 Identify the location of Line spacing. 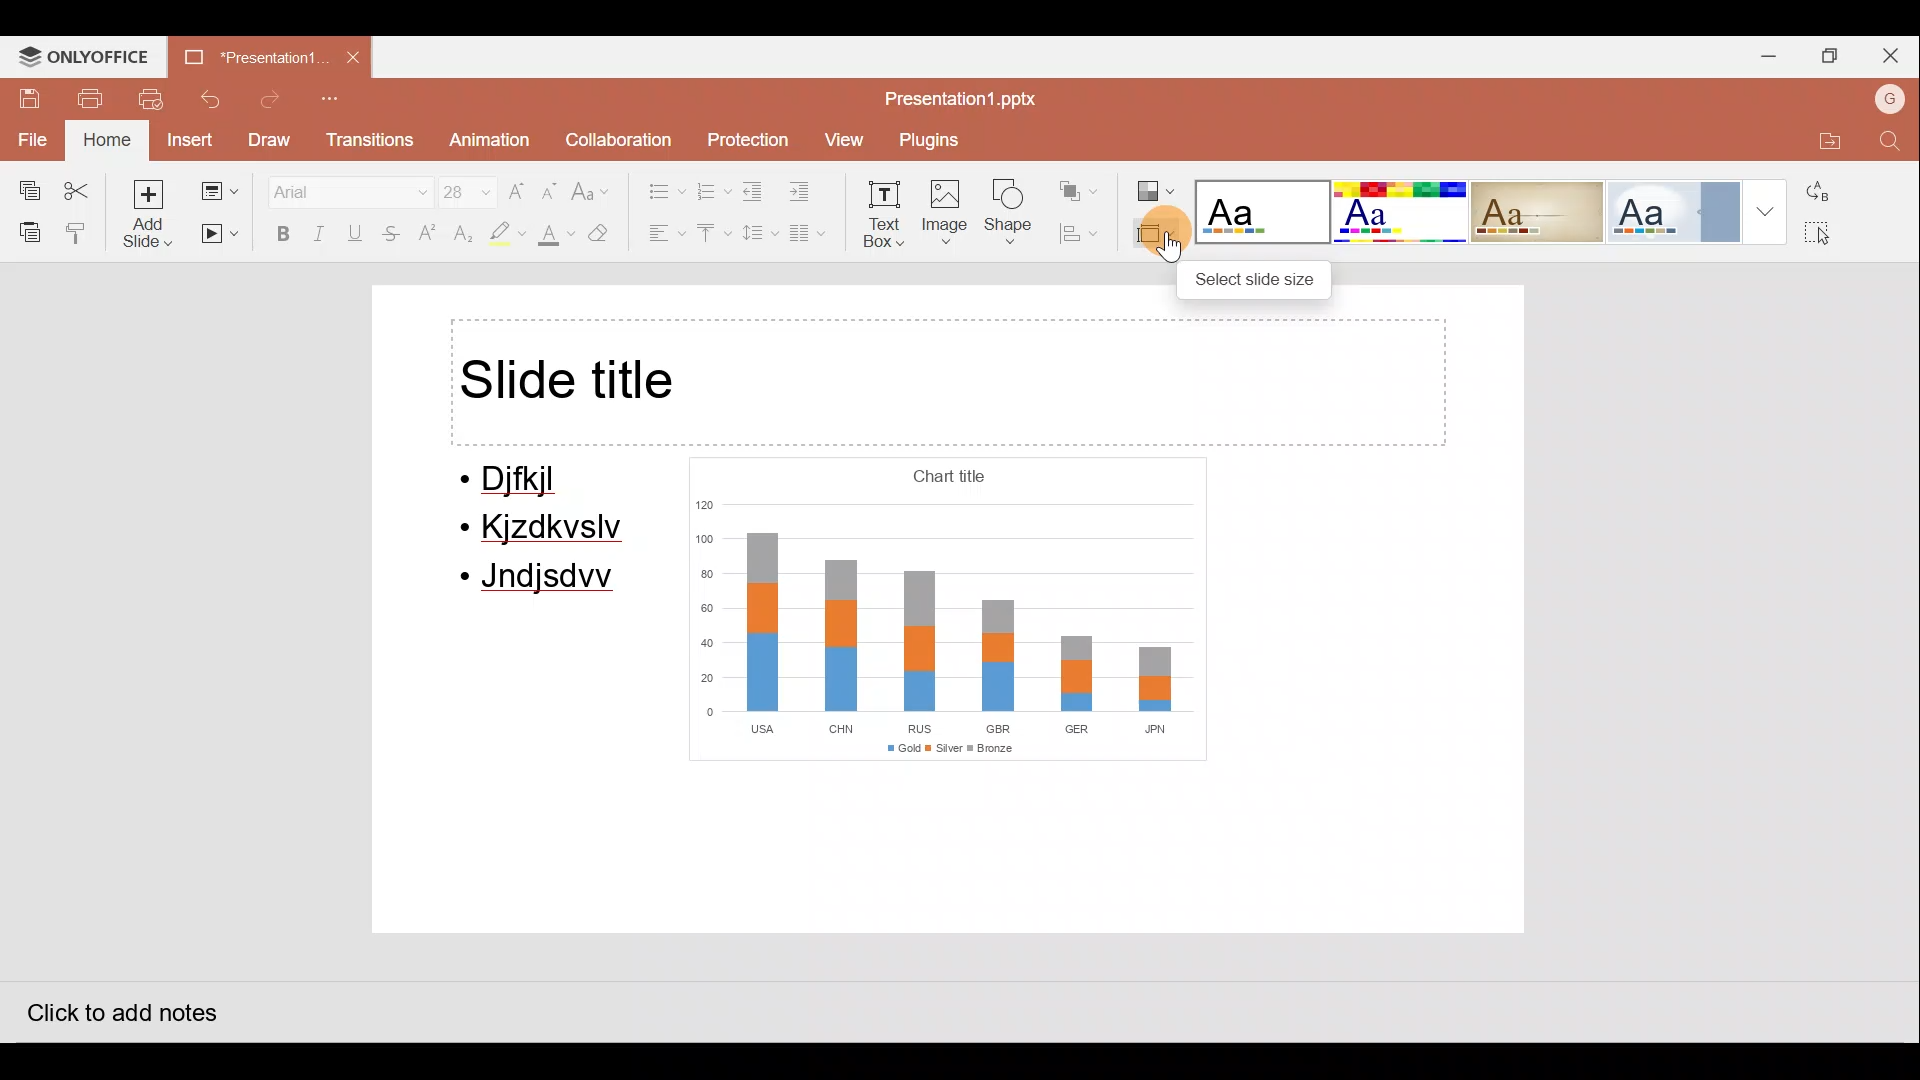
(757, 233).